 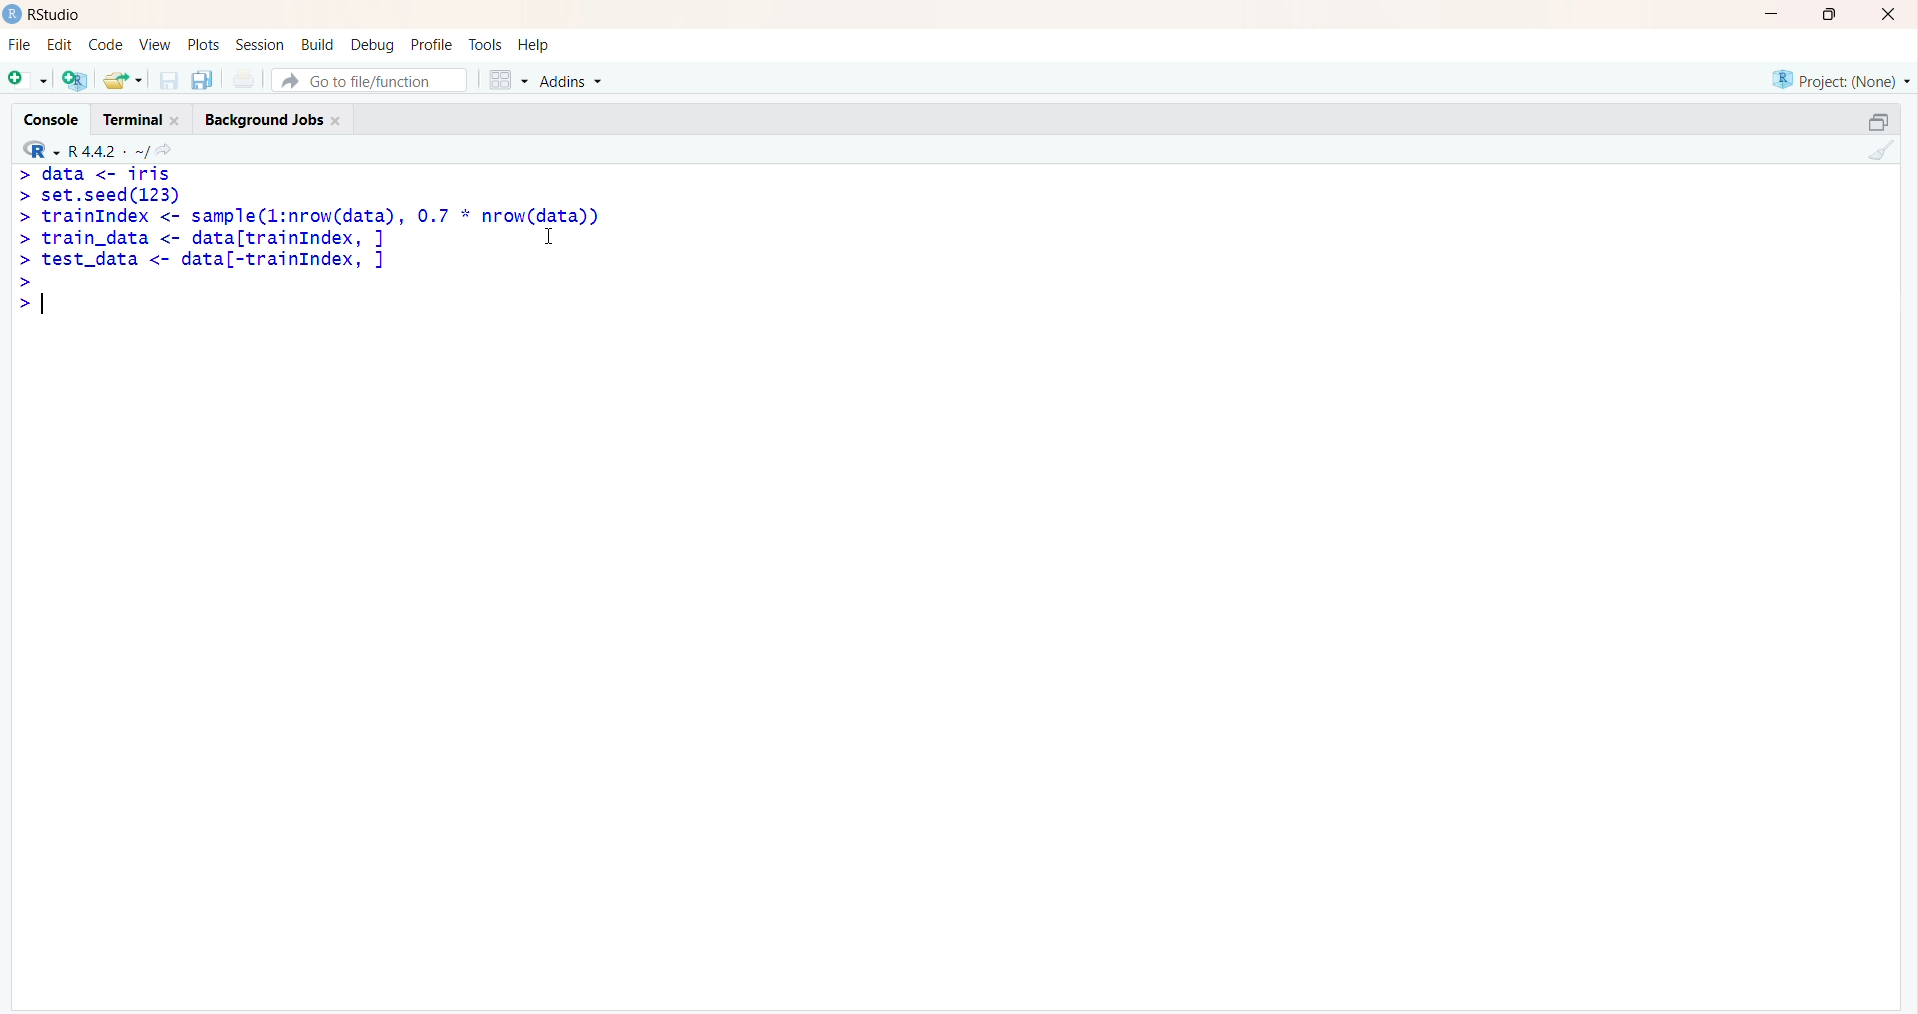 I want to click on Open an existing file (Ctrl + O), so click(x=125, y=80).